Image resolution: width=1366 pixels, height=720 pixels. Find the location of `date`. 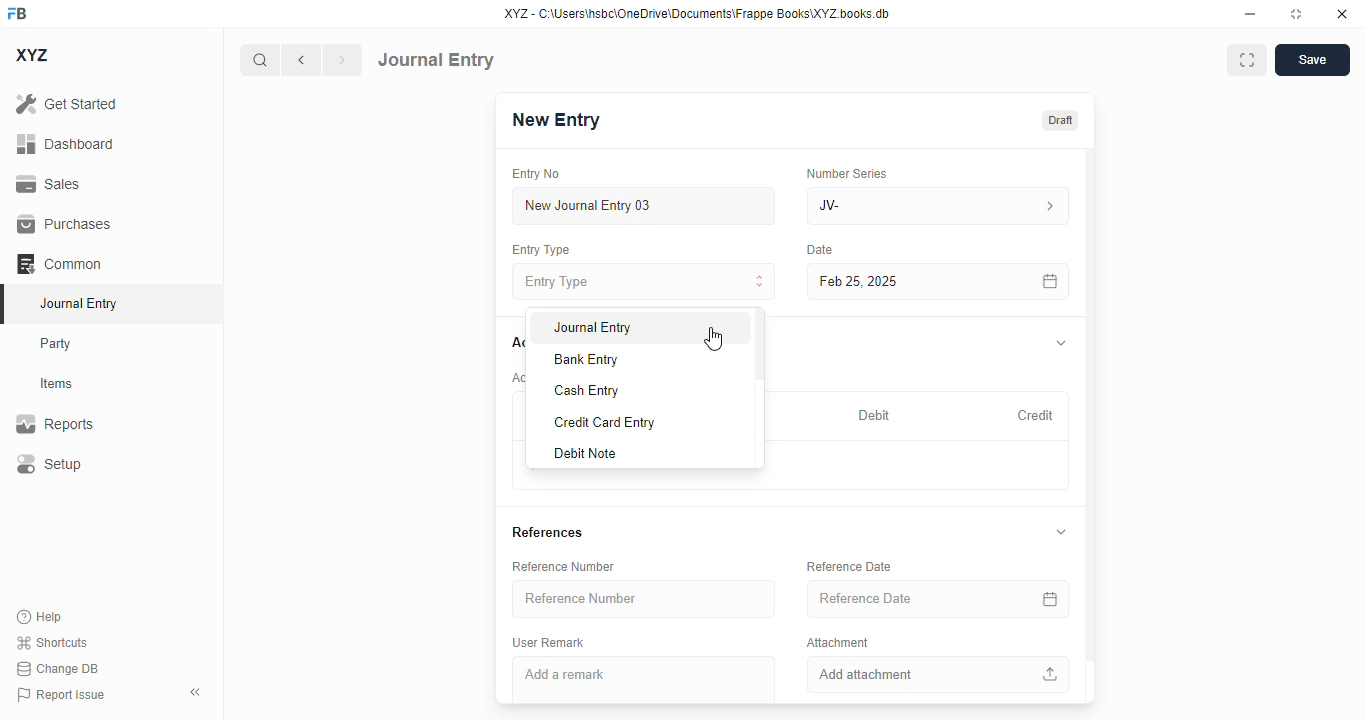

date is located at coordinates (821, 250).